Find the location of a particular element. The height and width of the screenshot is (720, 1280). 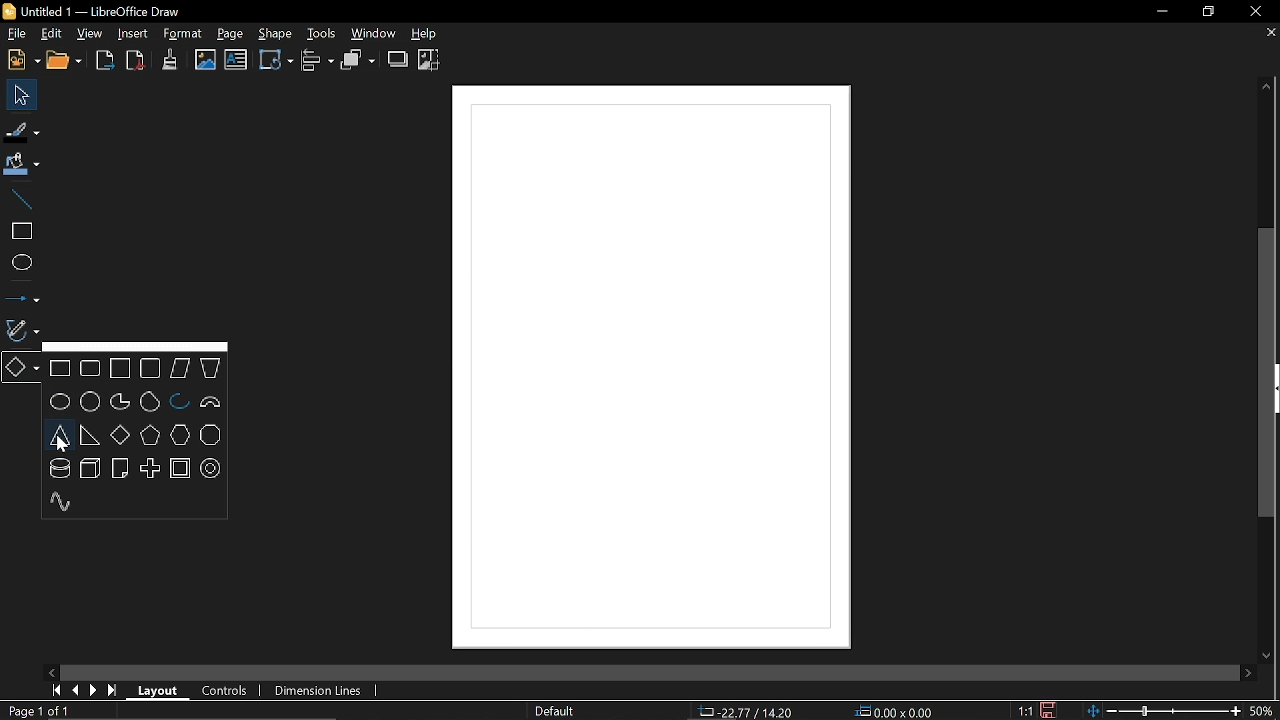

Fill color is located at coordinates (22, 165).